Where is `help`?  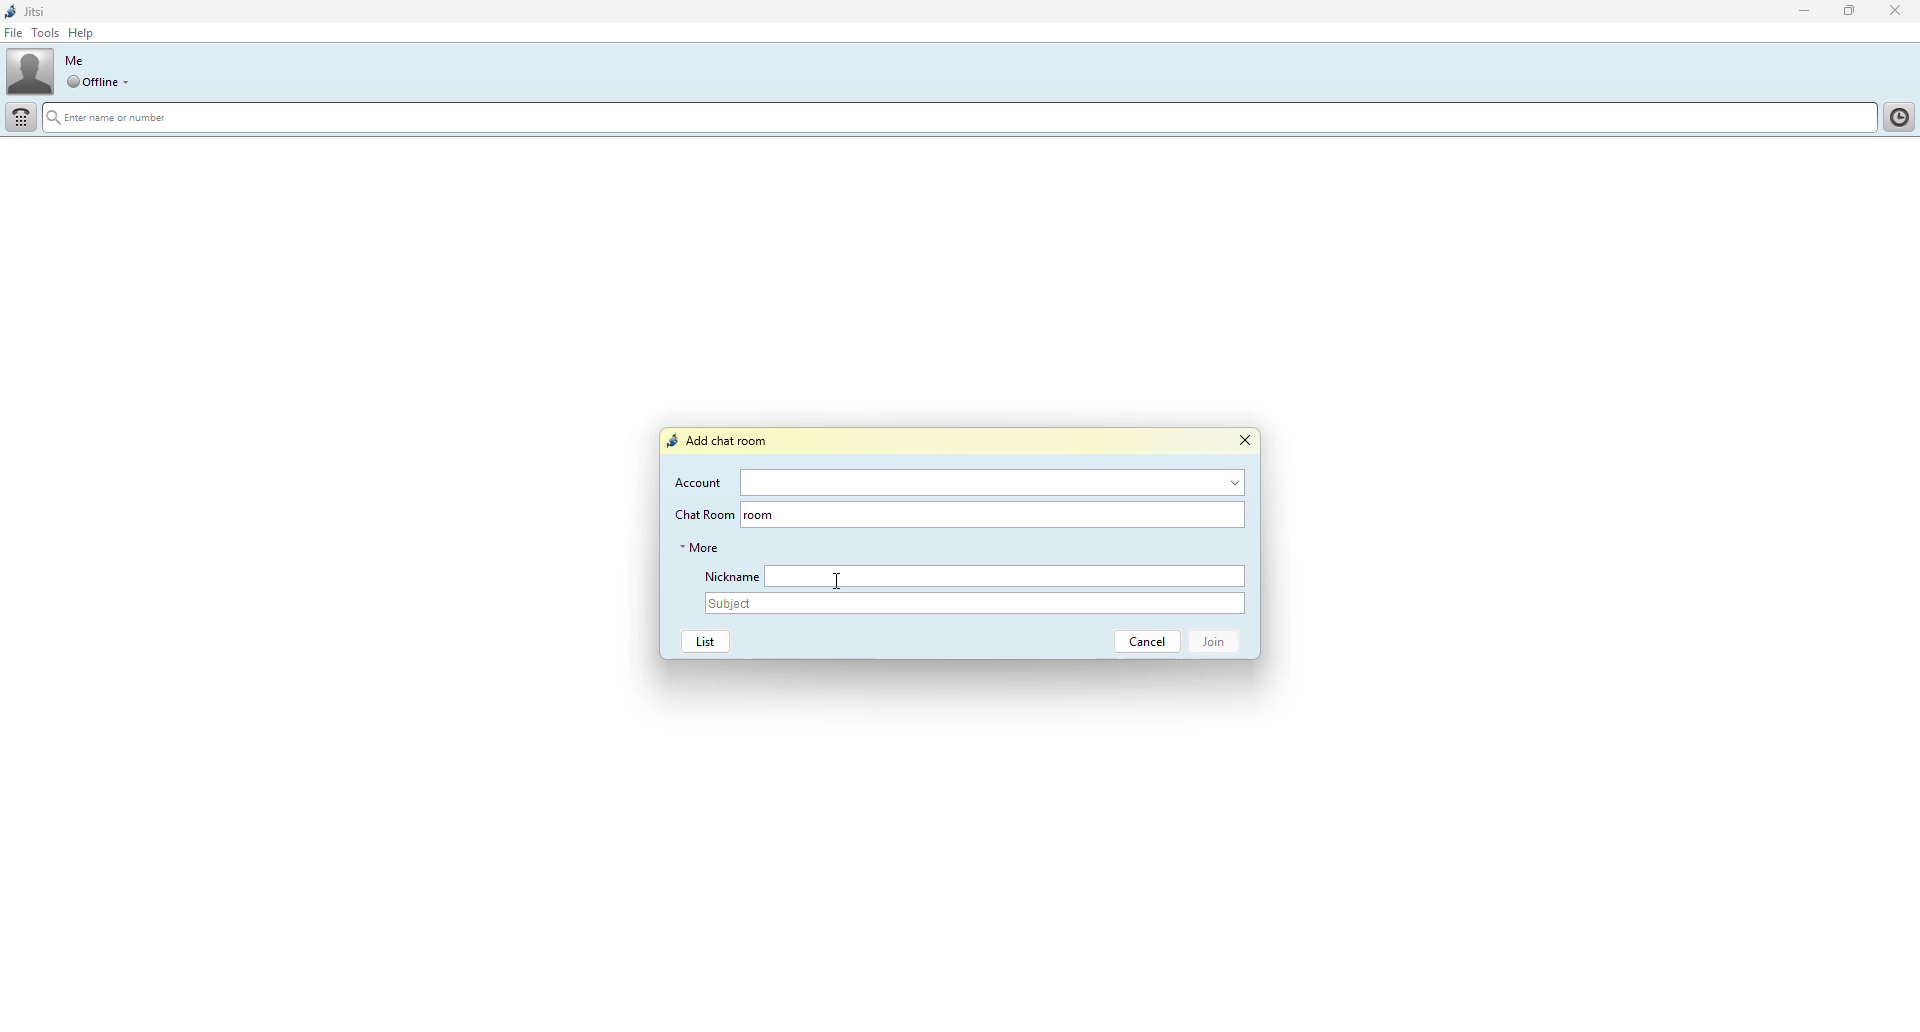
help is located at coordinates (84, 33).